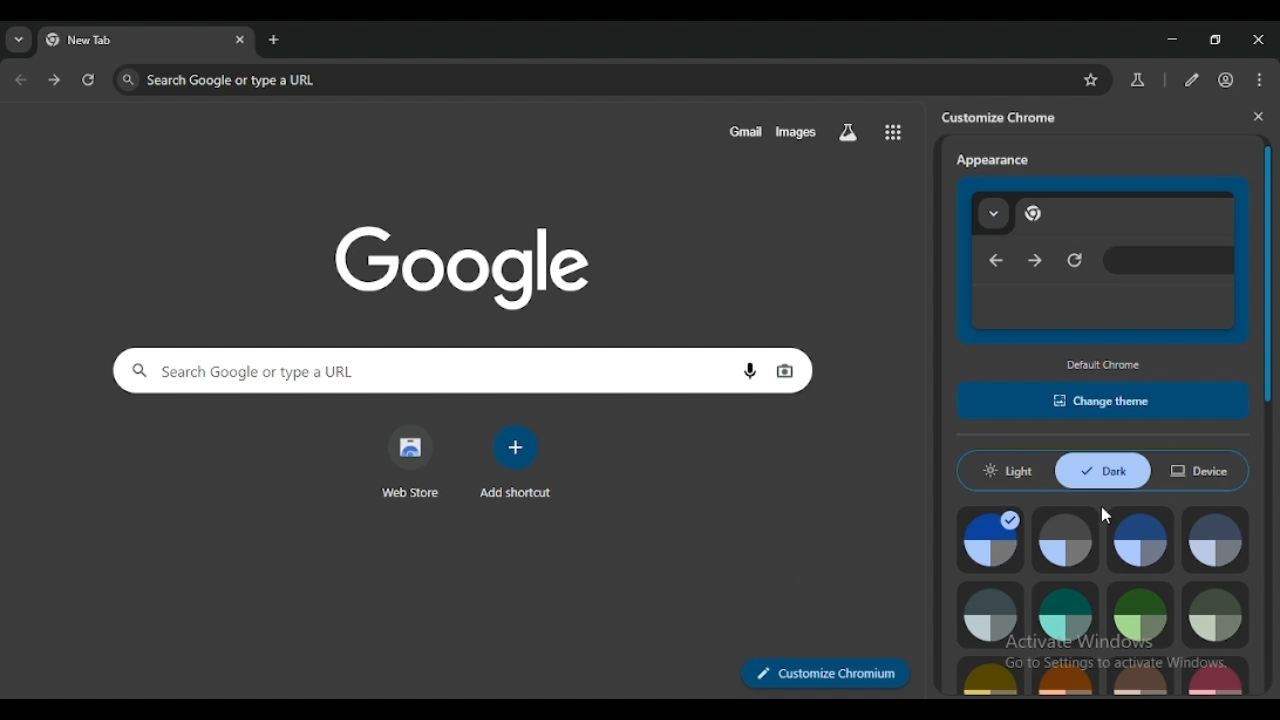 The image size is (1280, 720). Describe the element at coordinates (1077, 261) in the screenshot. I see `reload` at that location.